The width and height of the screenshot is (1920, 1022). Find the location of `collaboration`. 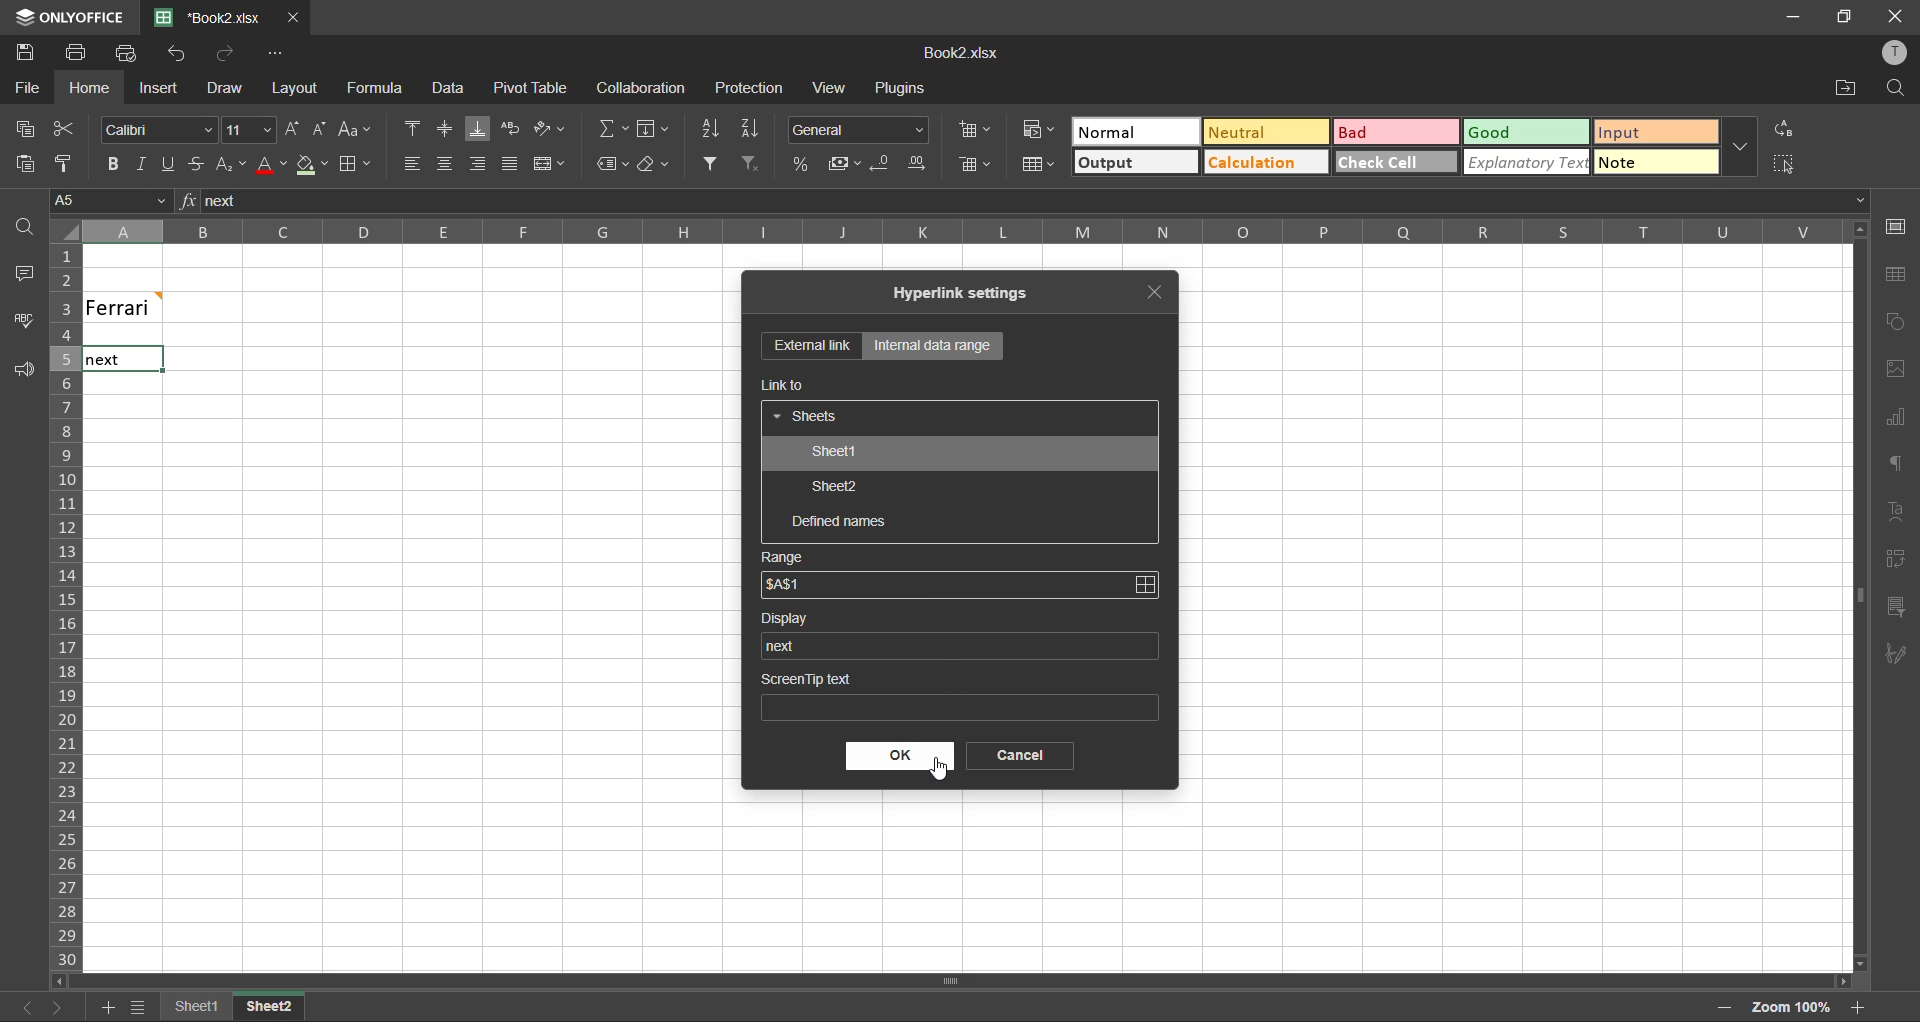

collaboration is located at coordinates (642, 88).